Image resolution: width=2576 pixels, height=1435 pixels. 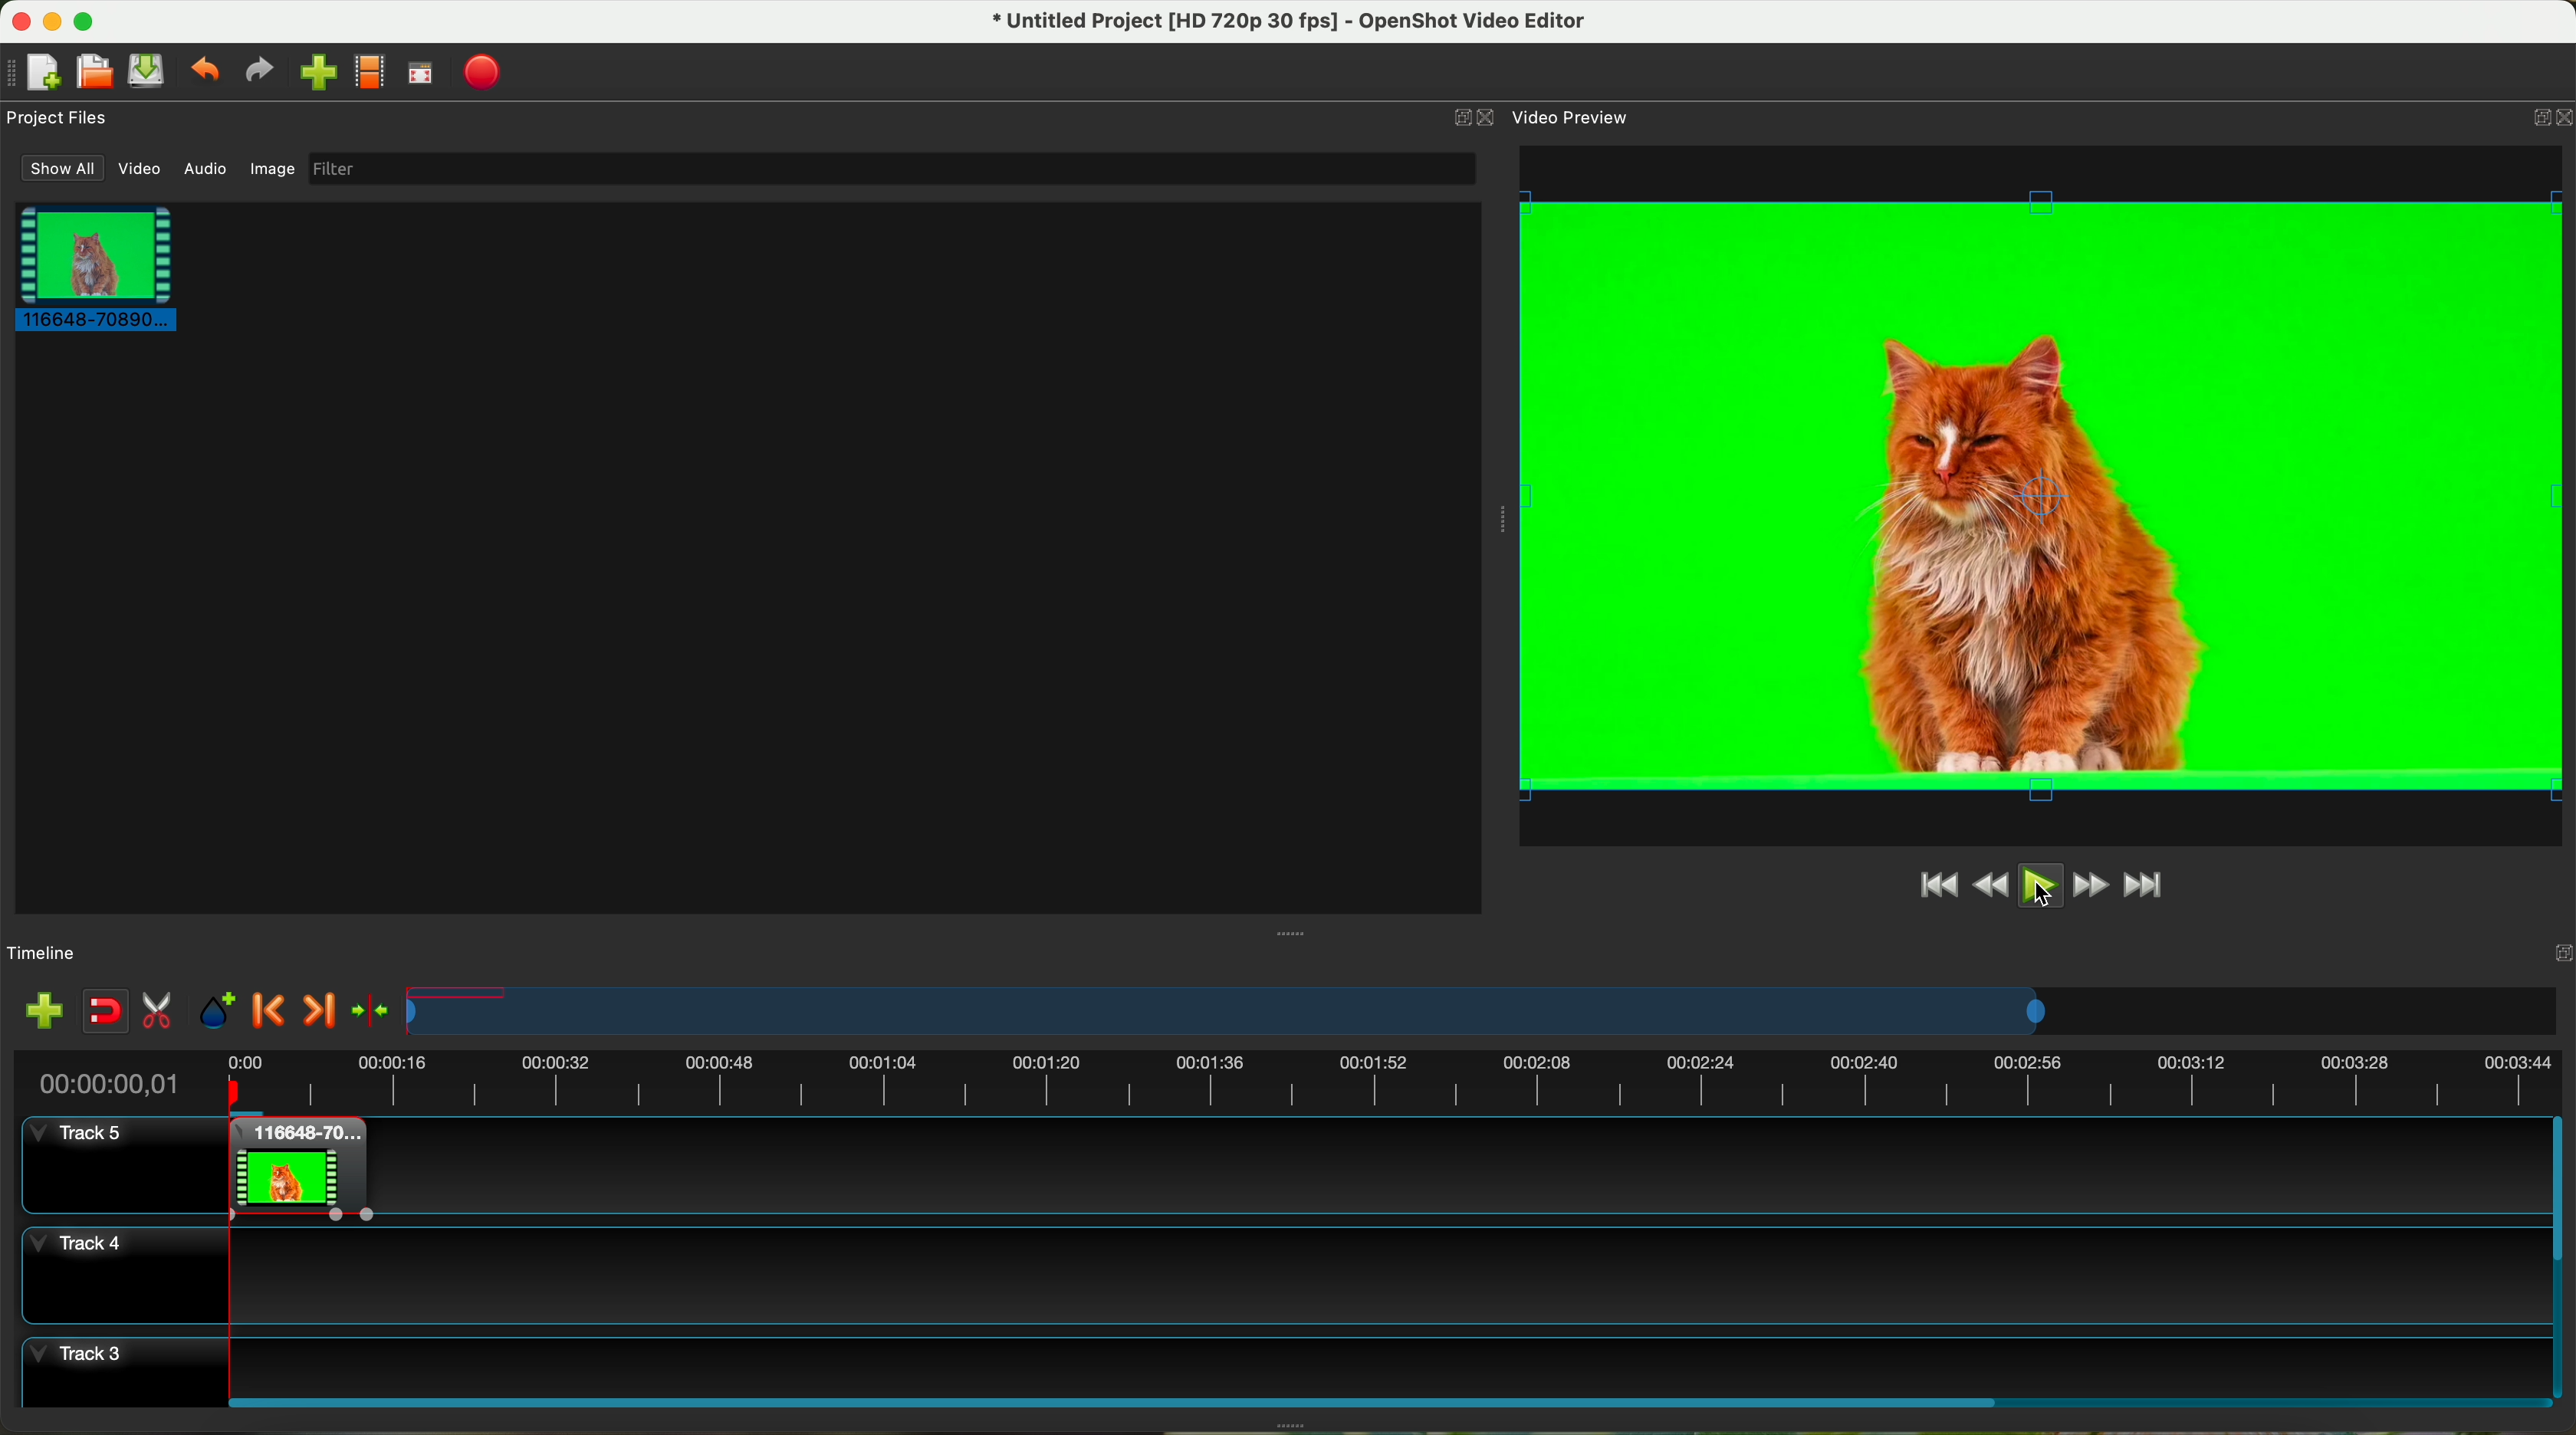 What do you see at coordinates (482, 74) in the screenshot?
I see `export video` at bounding box center [482, 74].